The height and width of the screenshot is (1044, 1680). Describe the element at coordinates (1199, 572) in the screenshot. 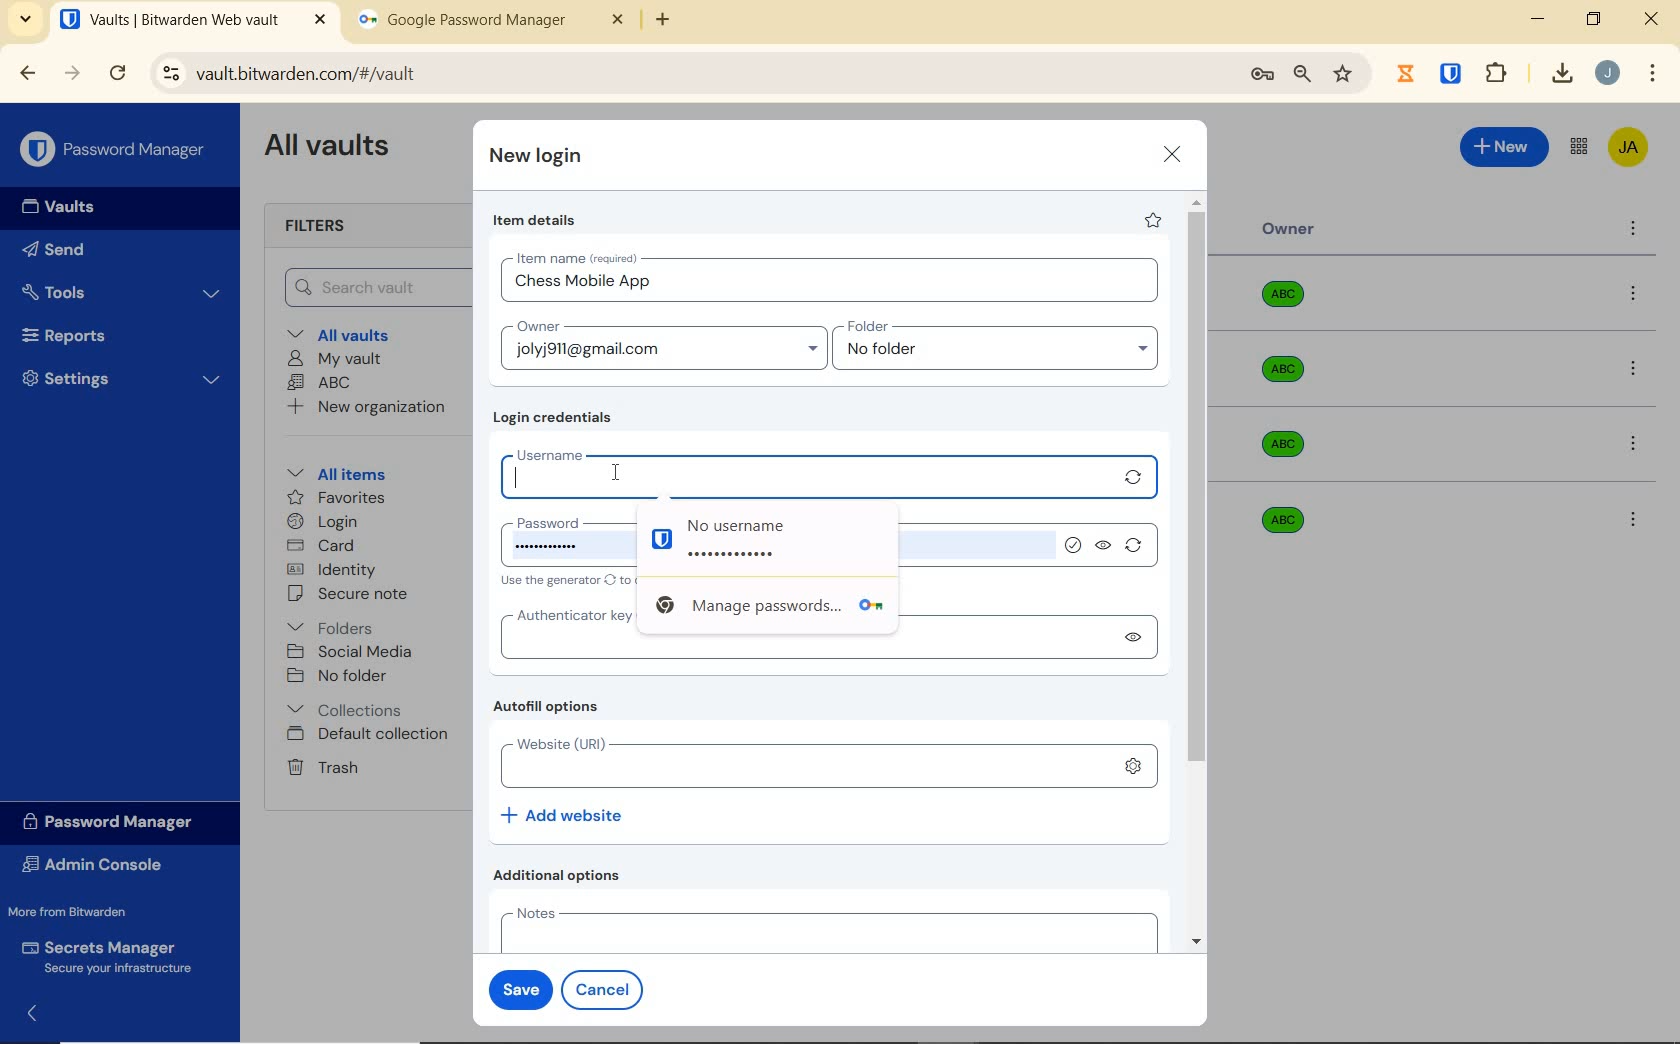

I see `scrollbar` at that location.